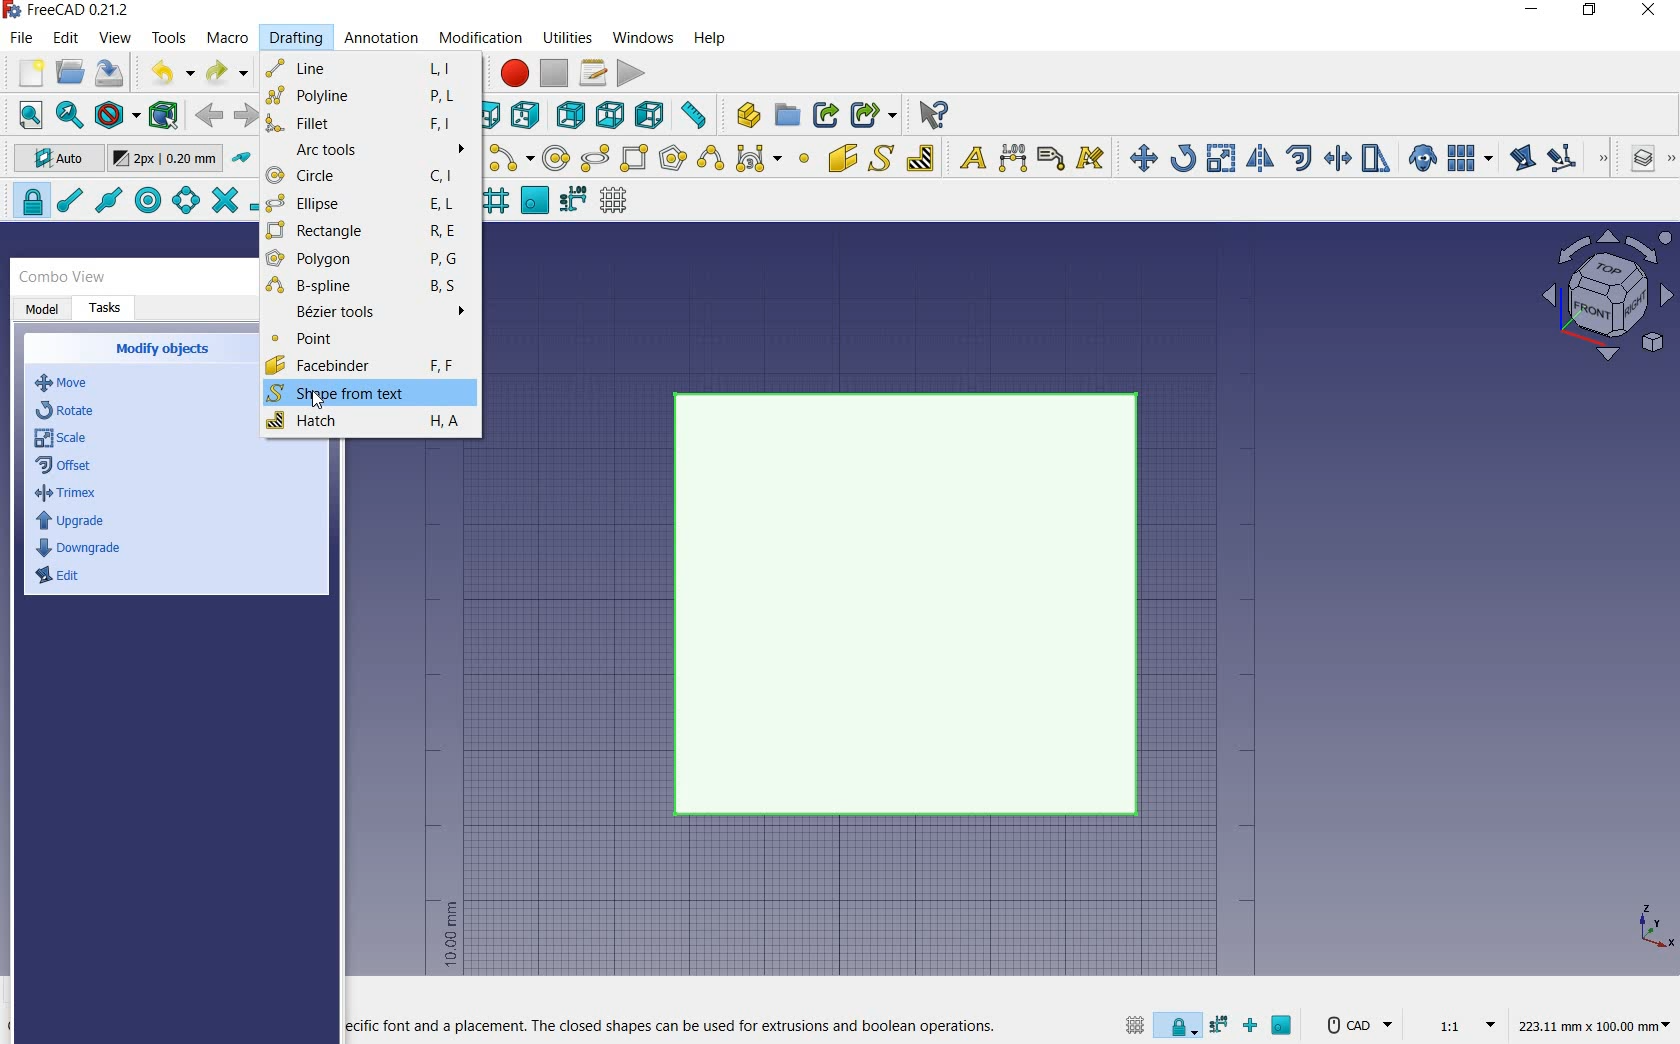  Describe the element at coordinates (63, 440) in the screenshot. I see `scale` at that location.